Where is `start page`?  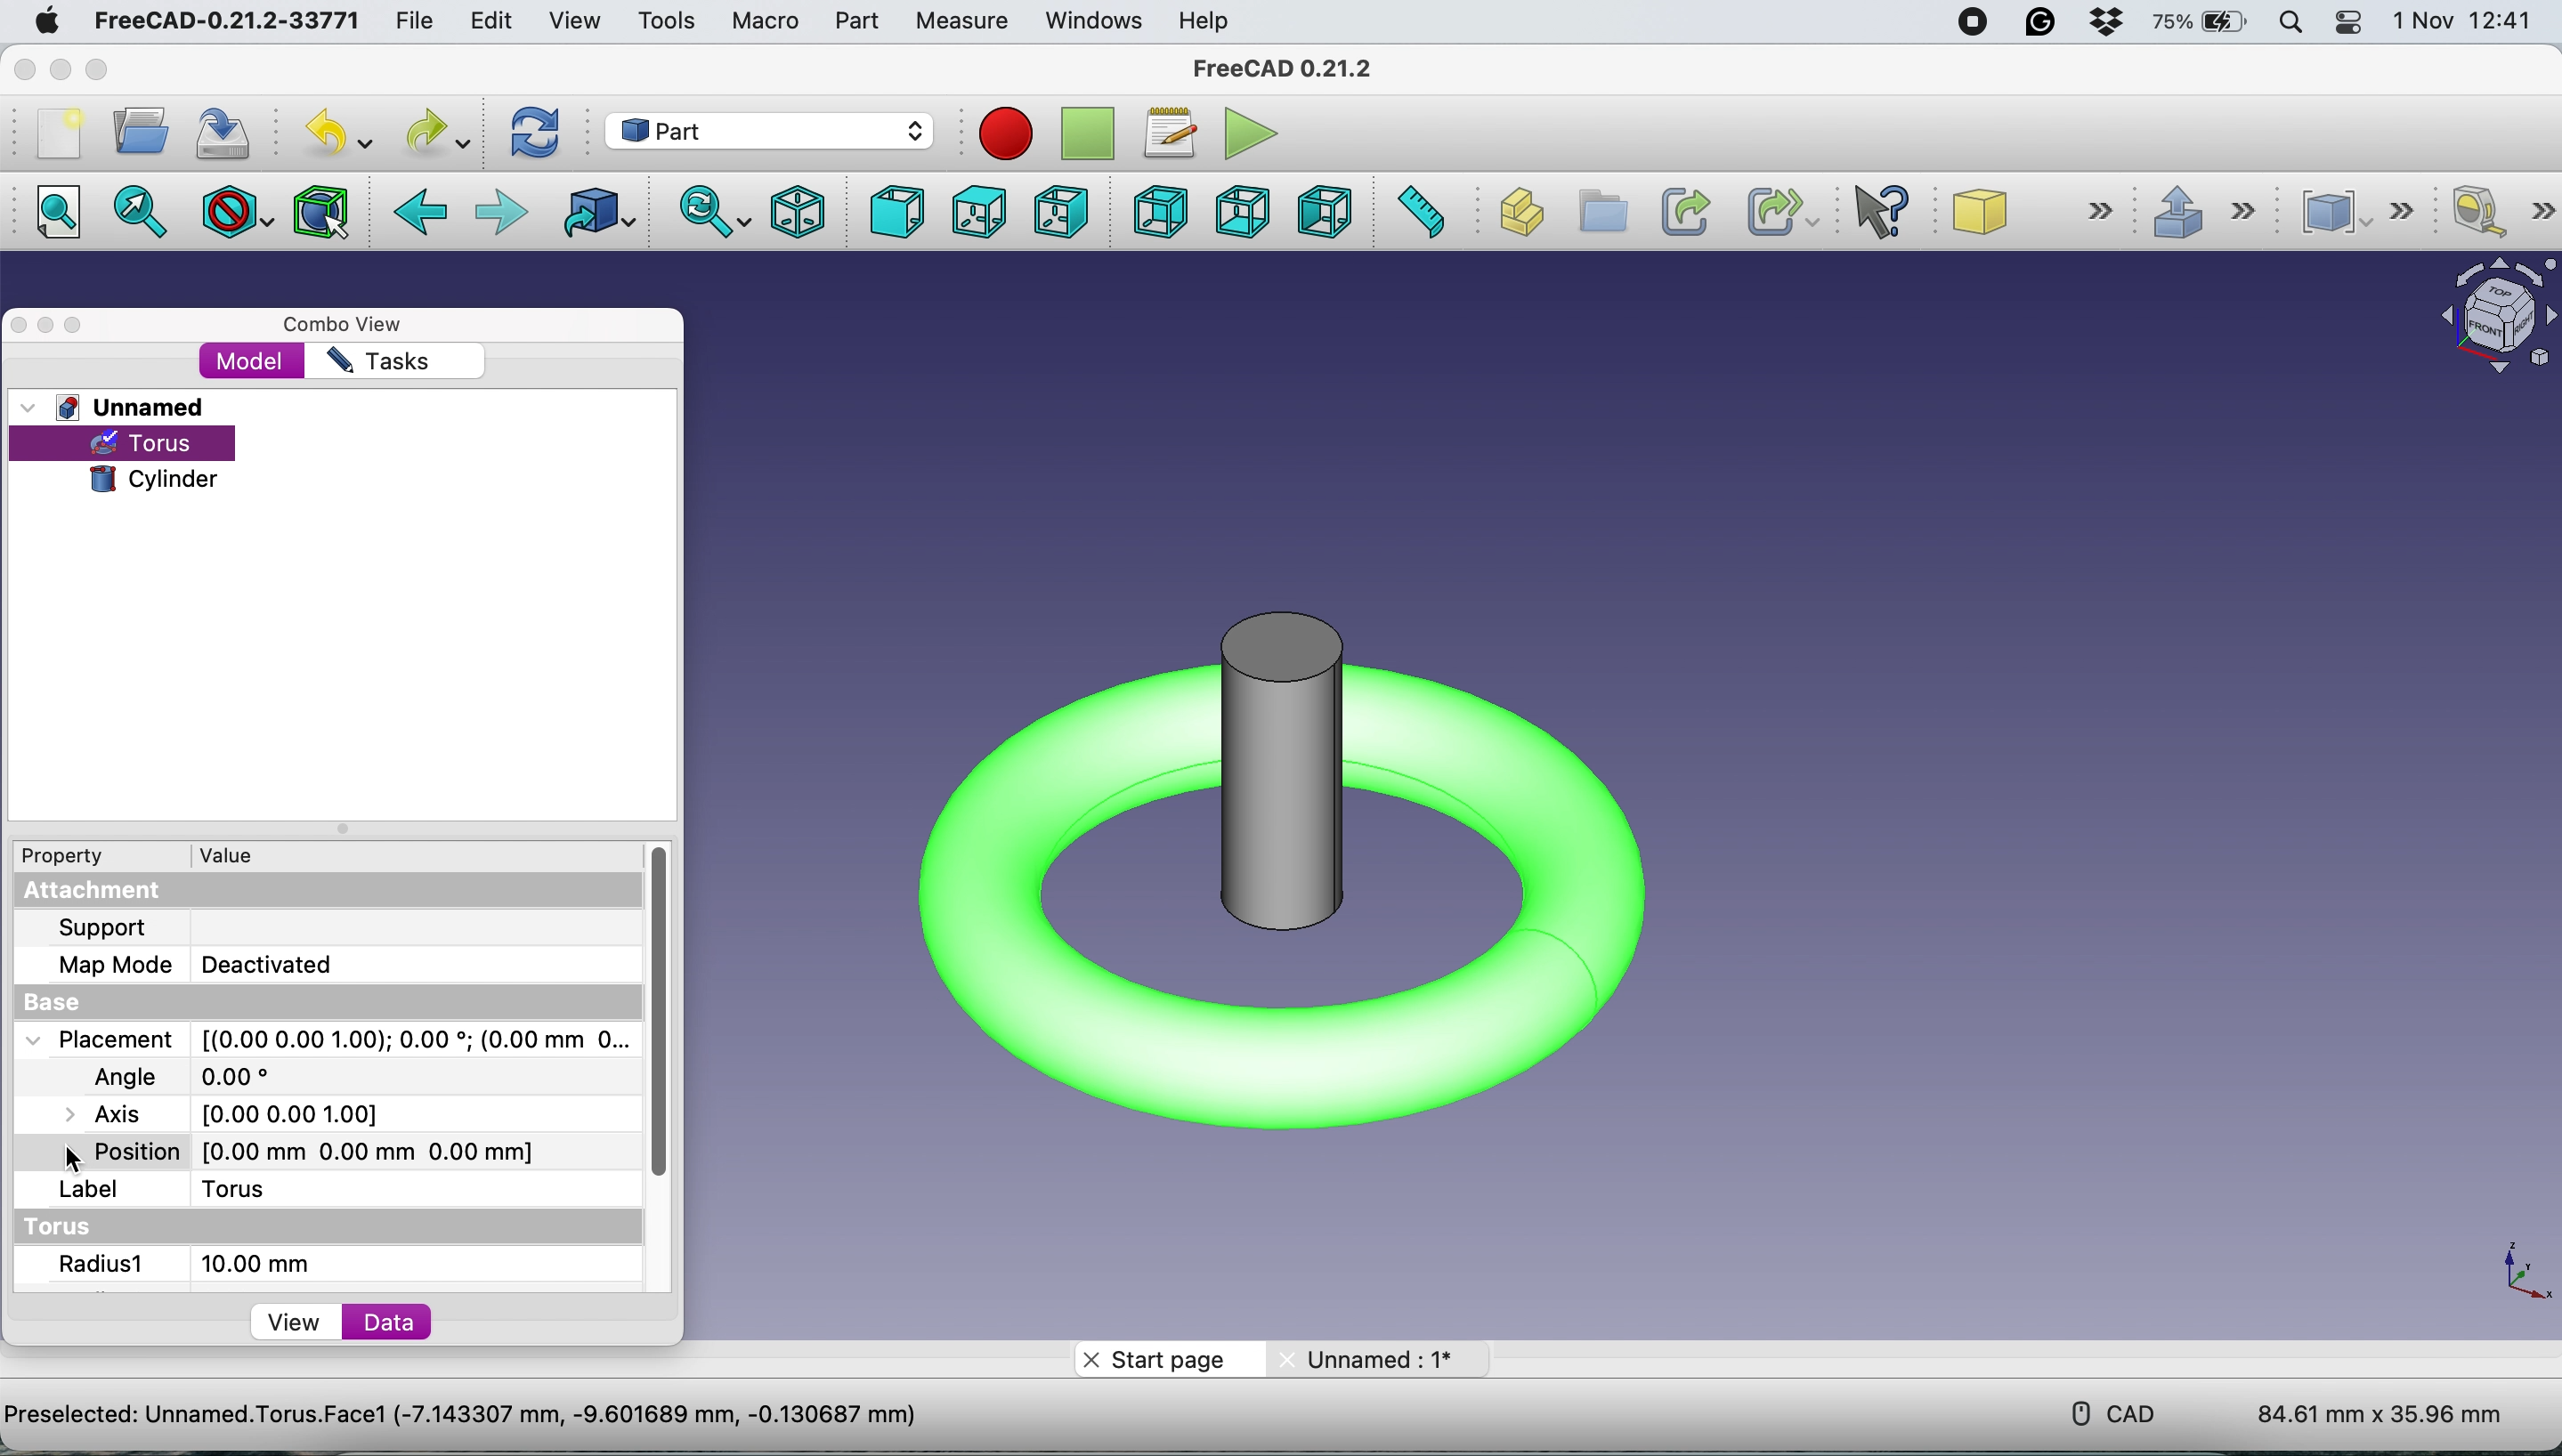 start page is located at coordinates (1161, 1358).